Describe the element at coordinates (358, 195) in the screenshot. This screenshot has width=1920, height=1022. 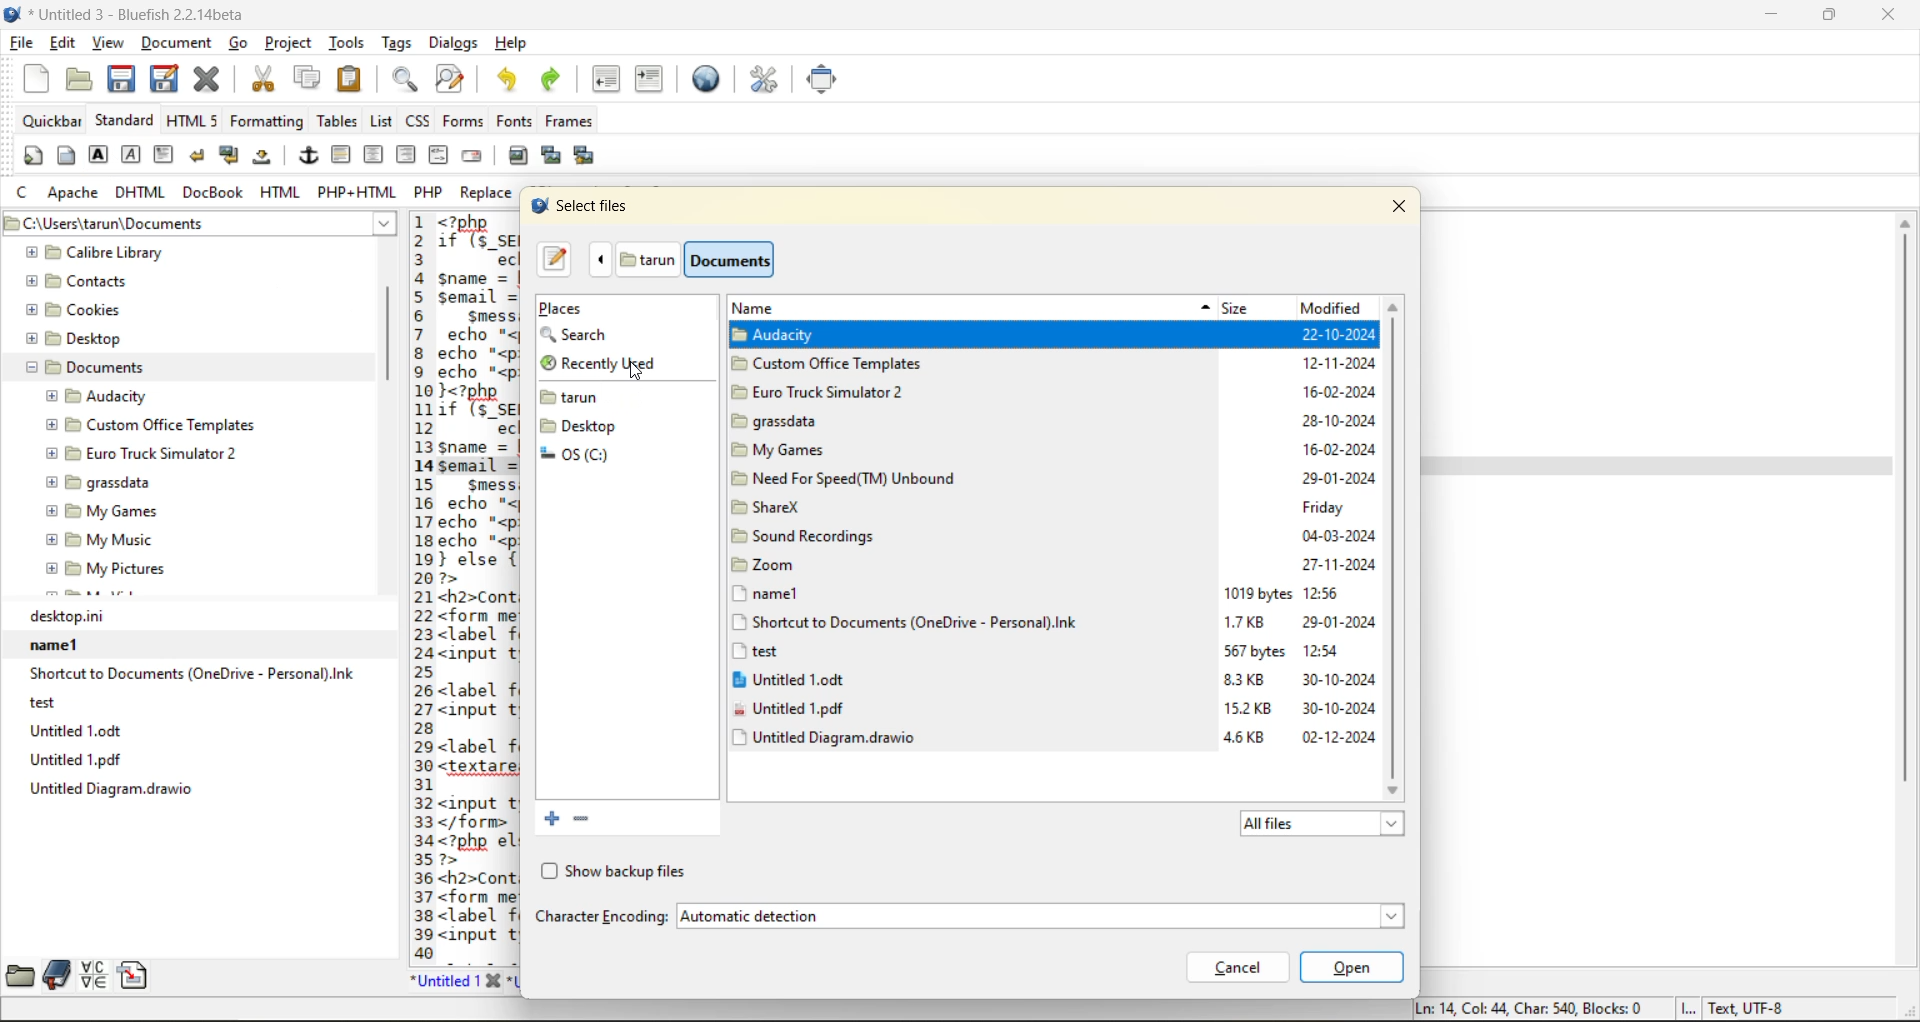
I see `php + html` at that location.